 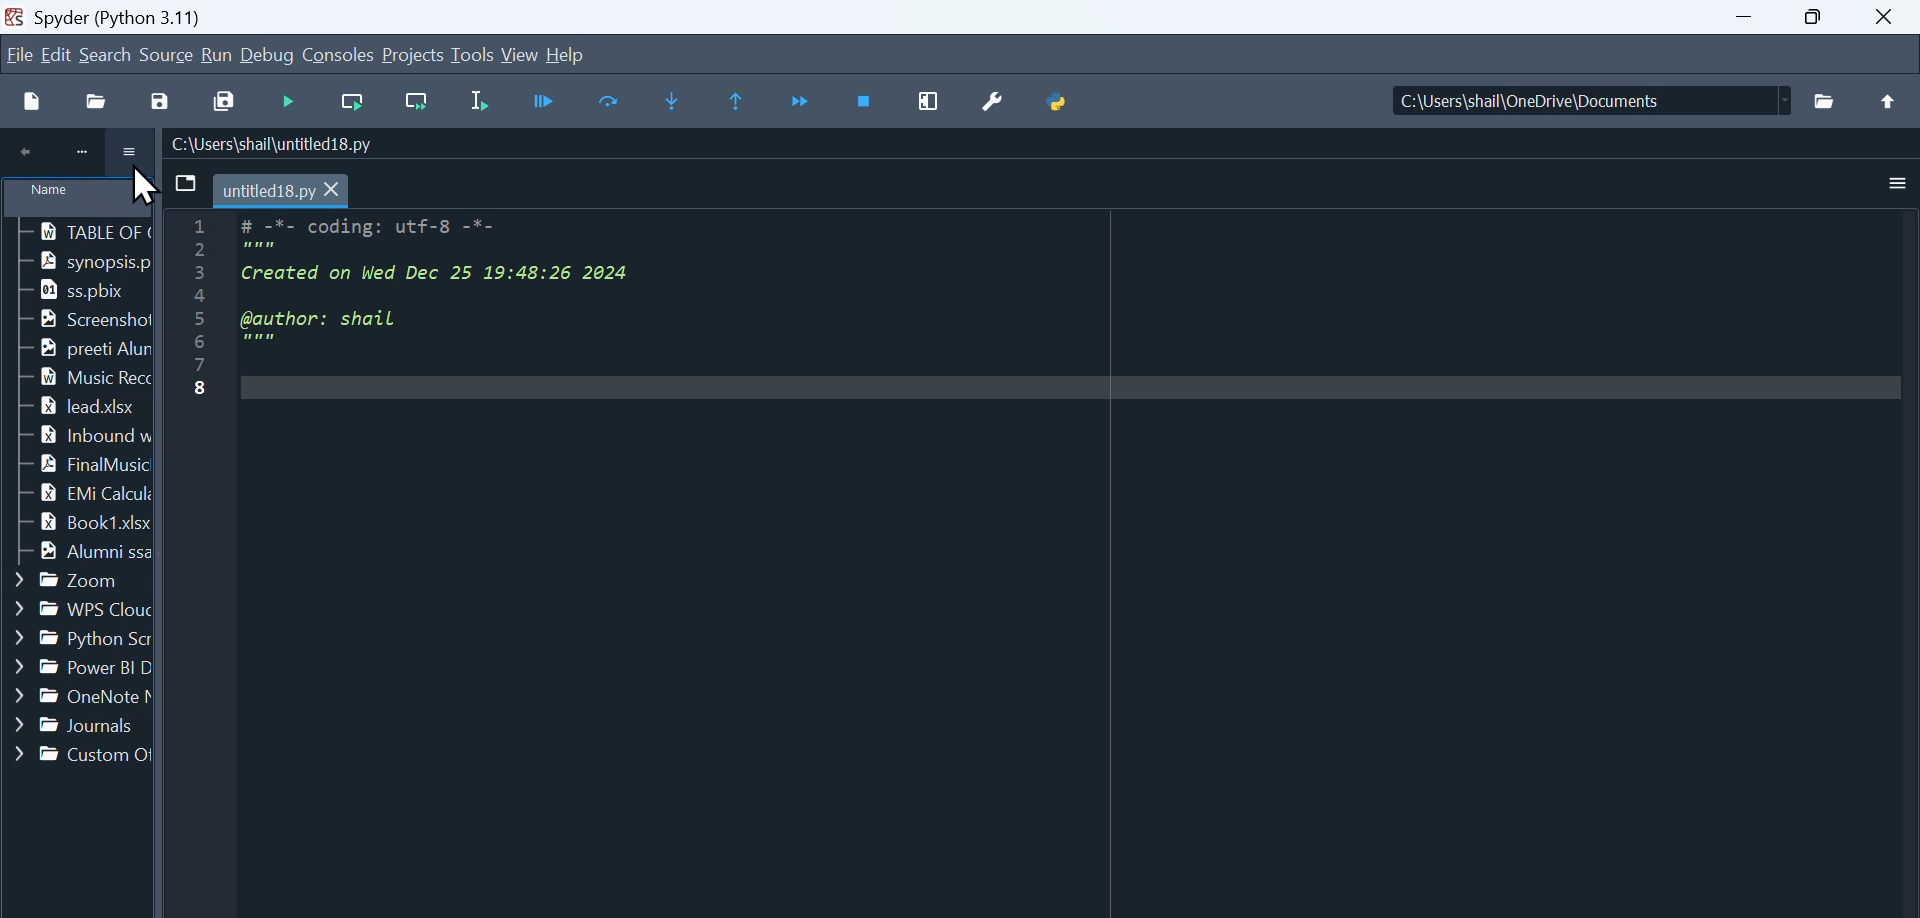 I want to click on synopsis.p.., so click(x=85, y=260).